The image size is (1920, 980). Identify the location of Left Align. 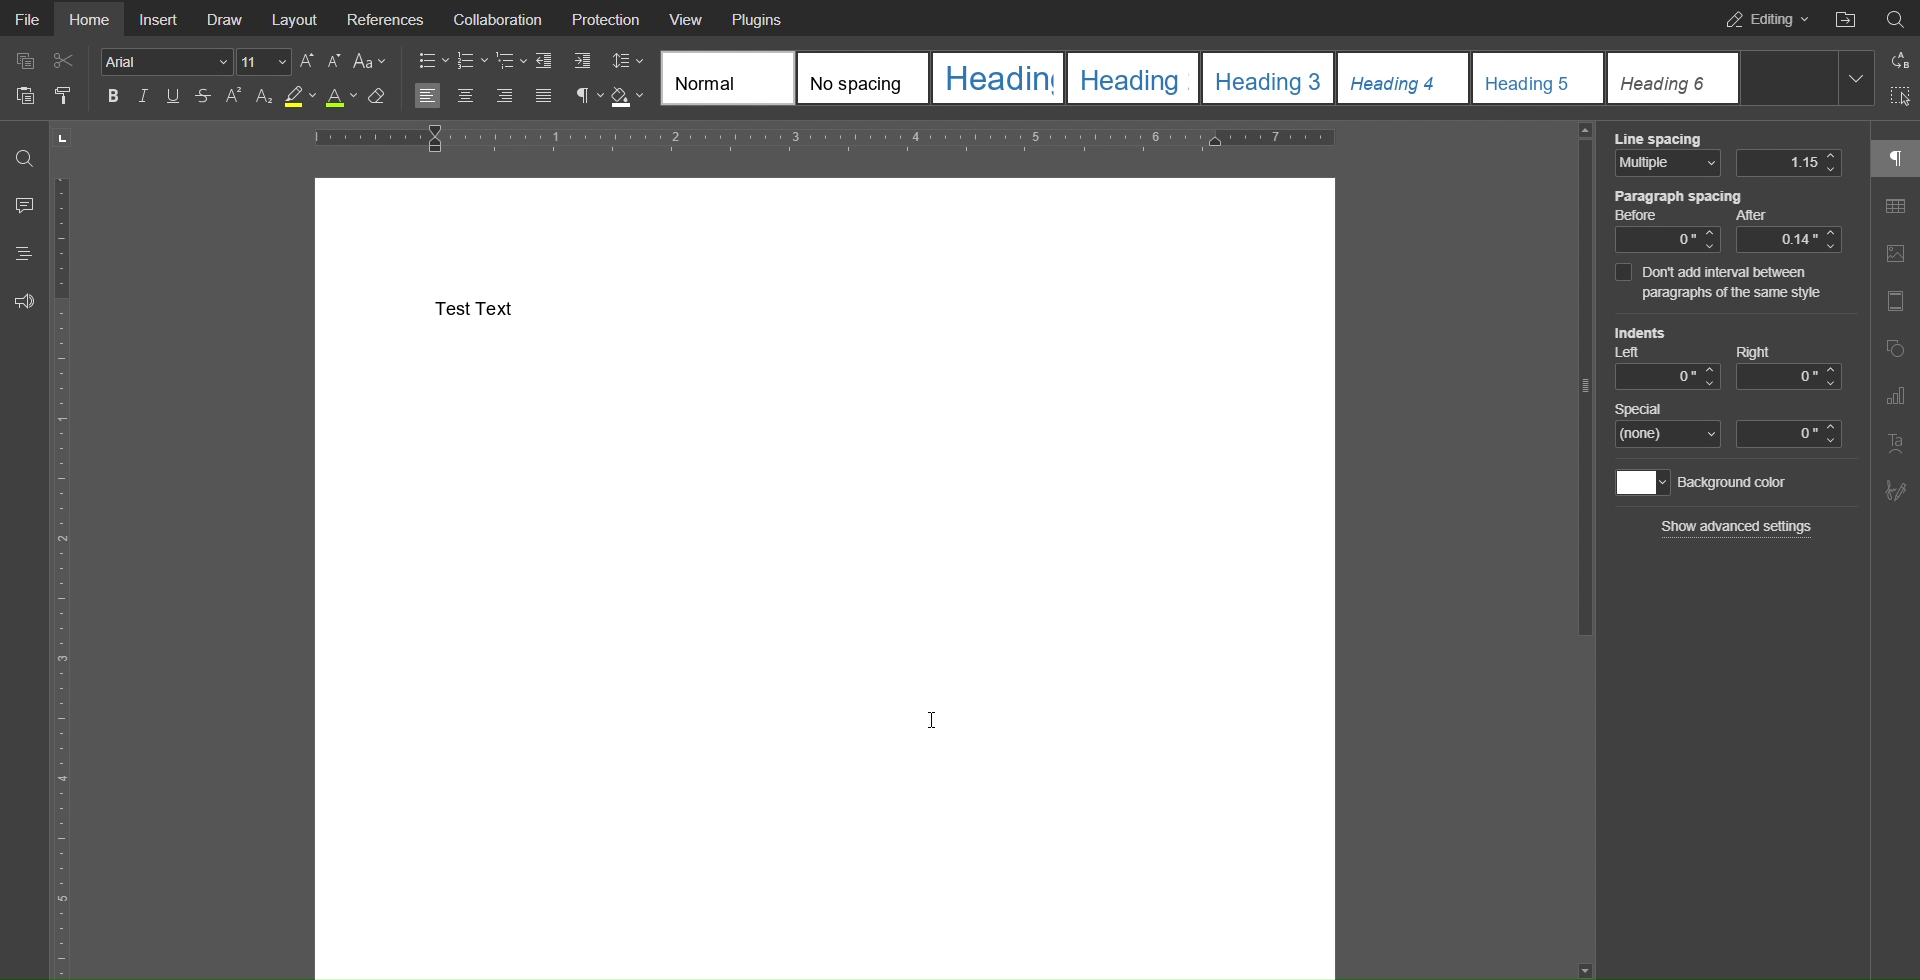
(427, 97).